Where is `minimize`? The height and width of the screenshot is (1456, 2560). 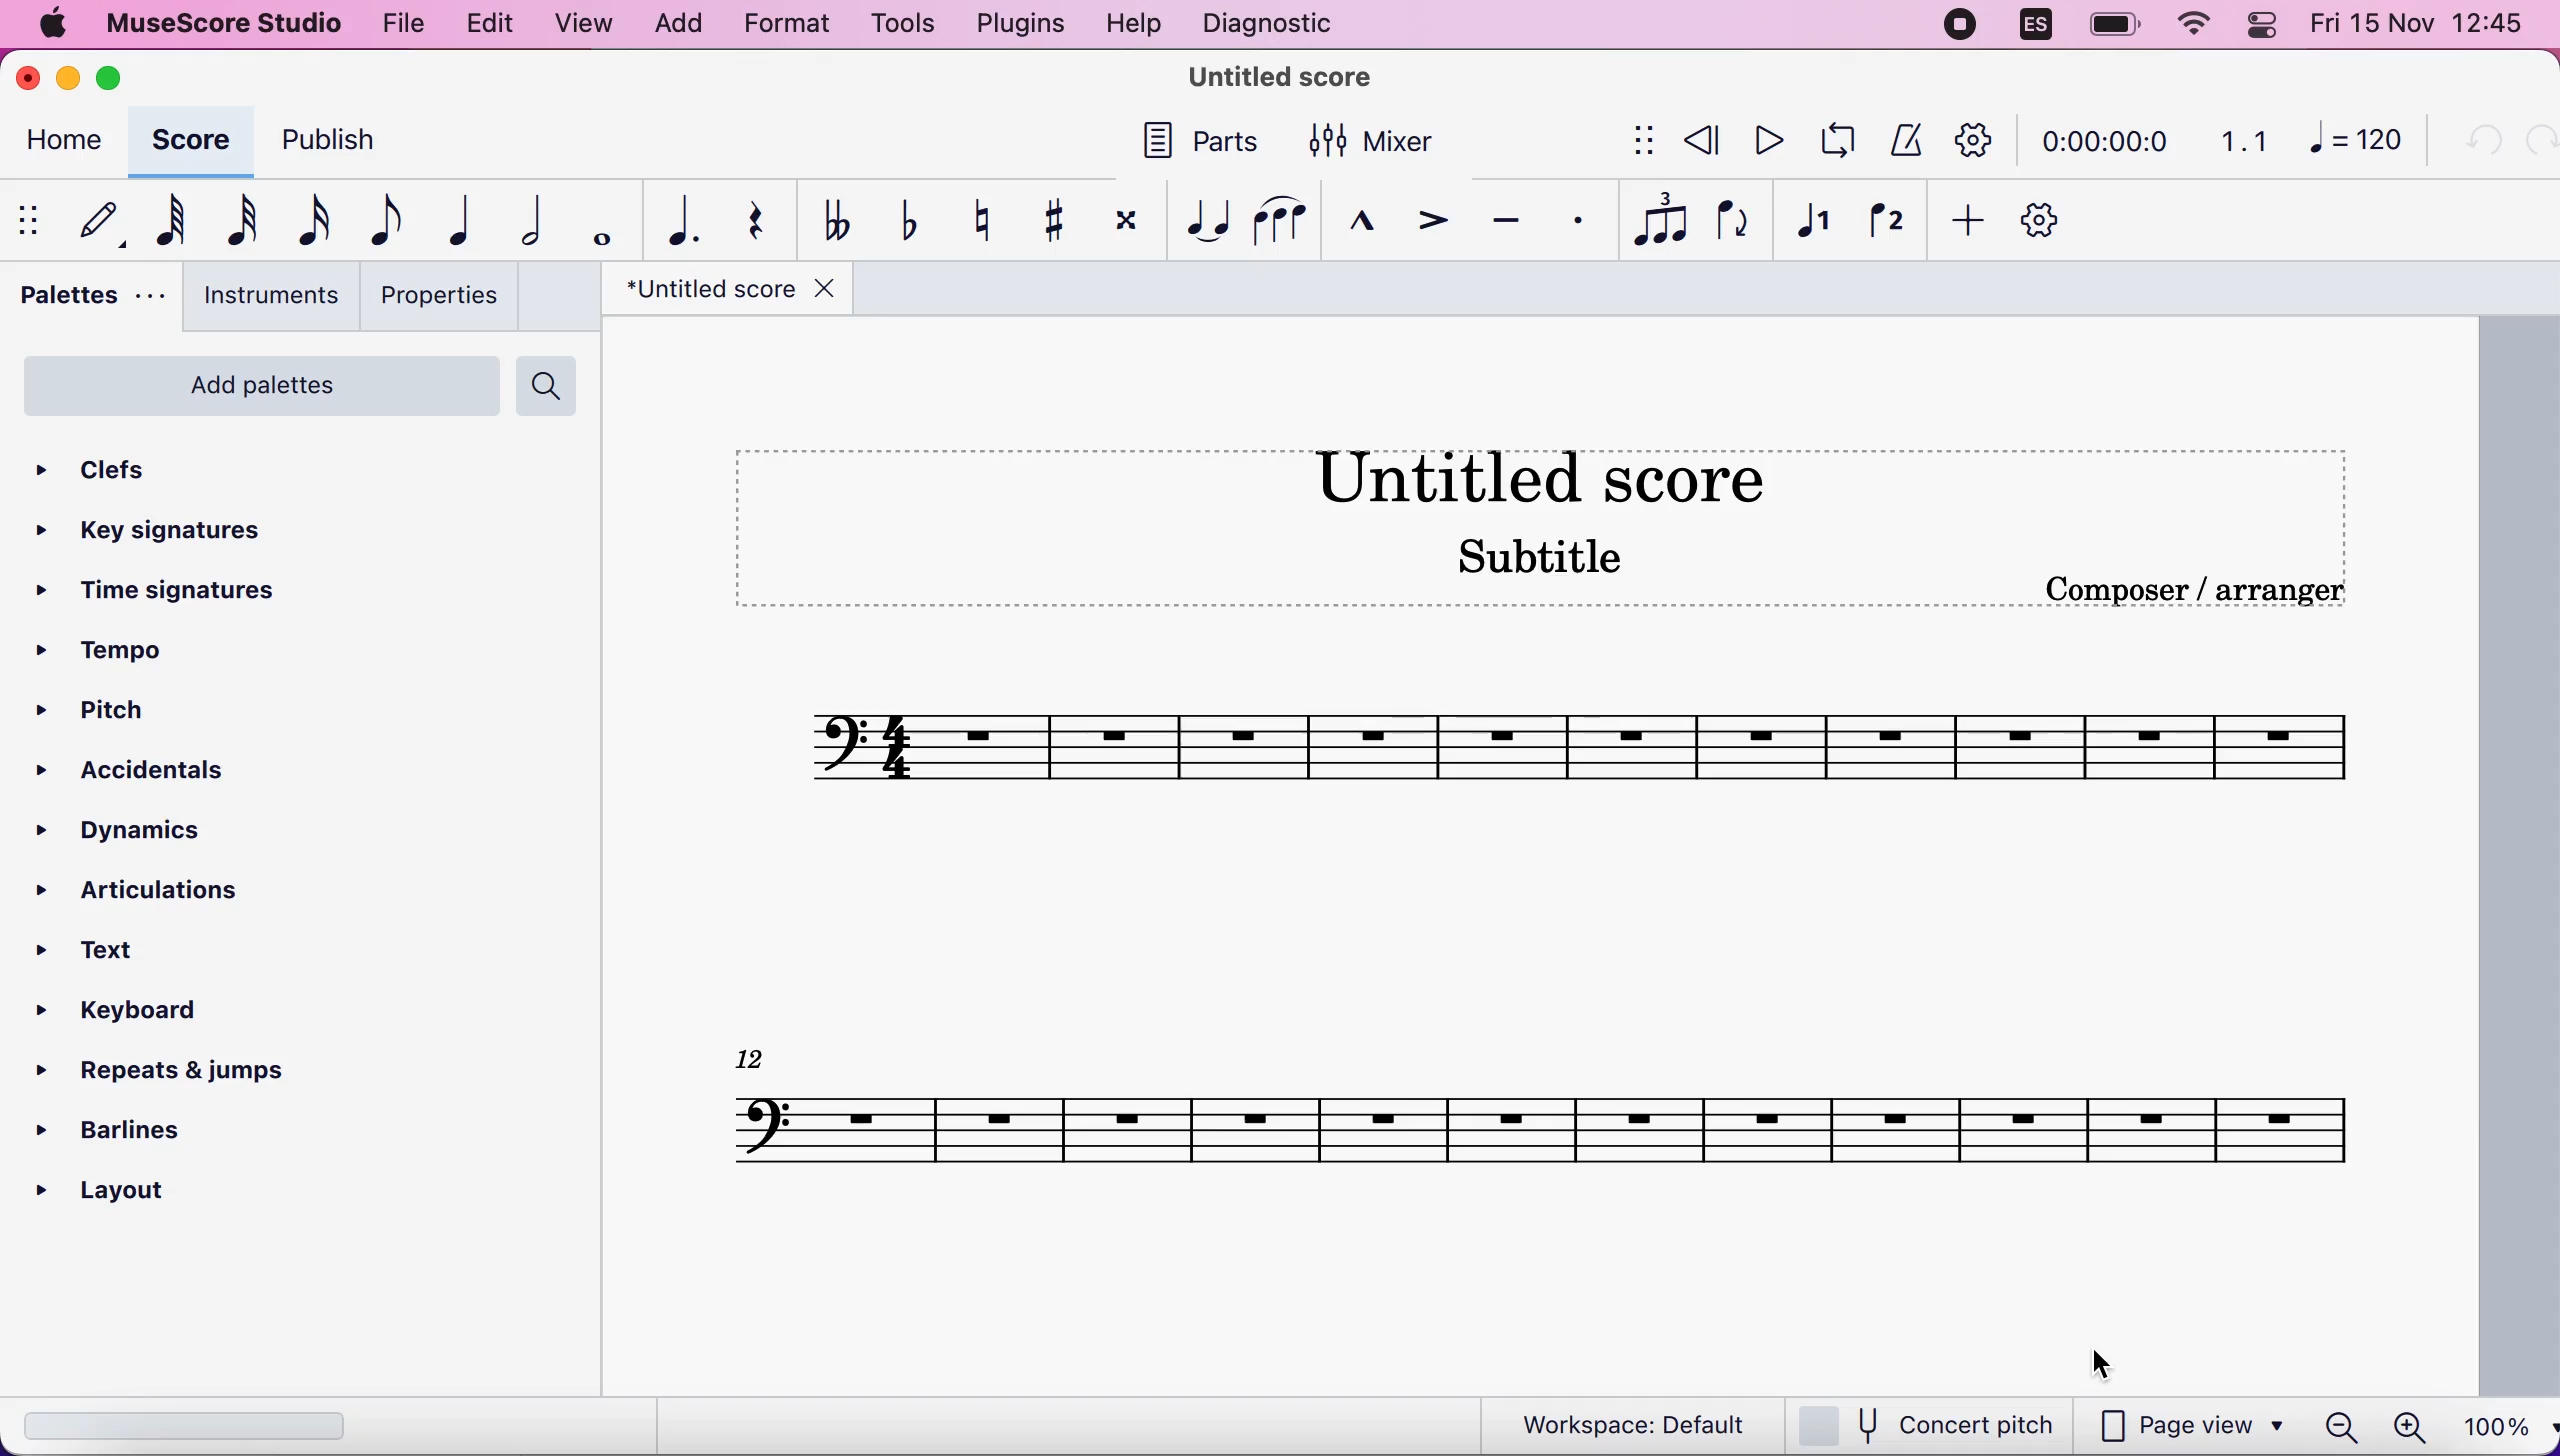 minimize is located at coordinates (67, 73).